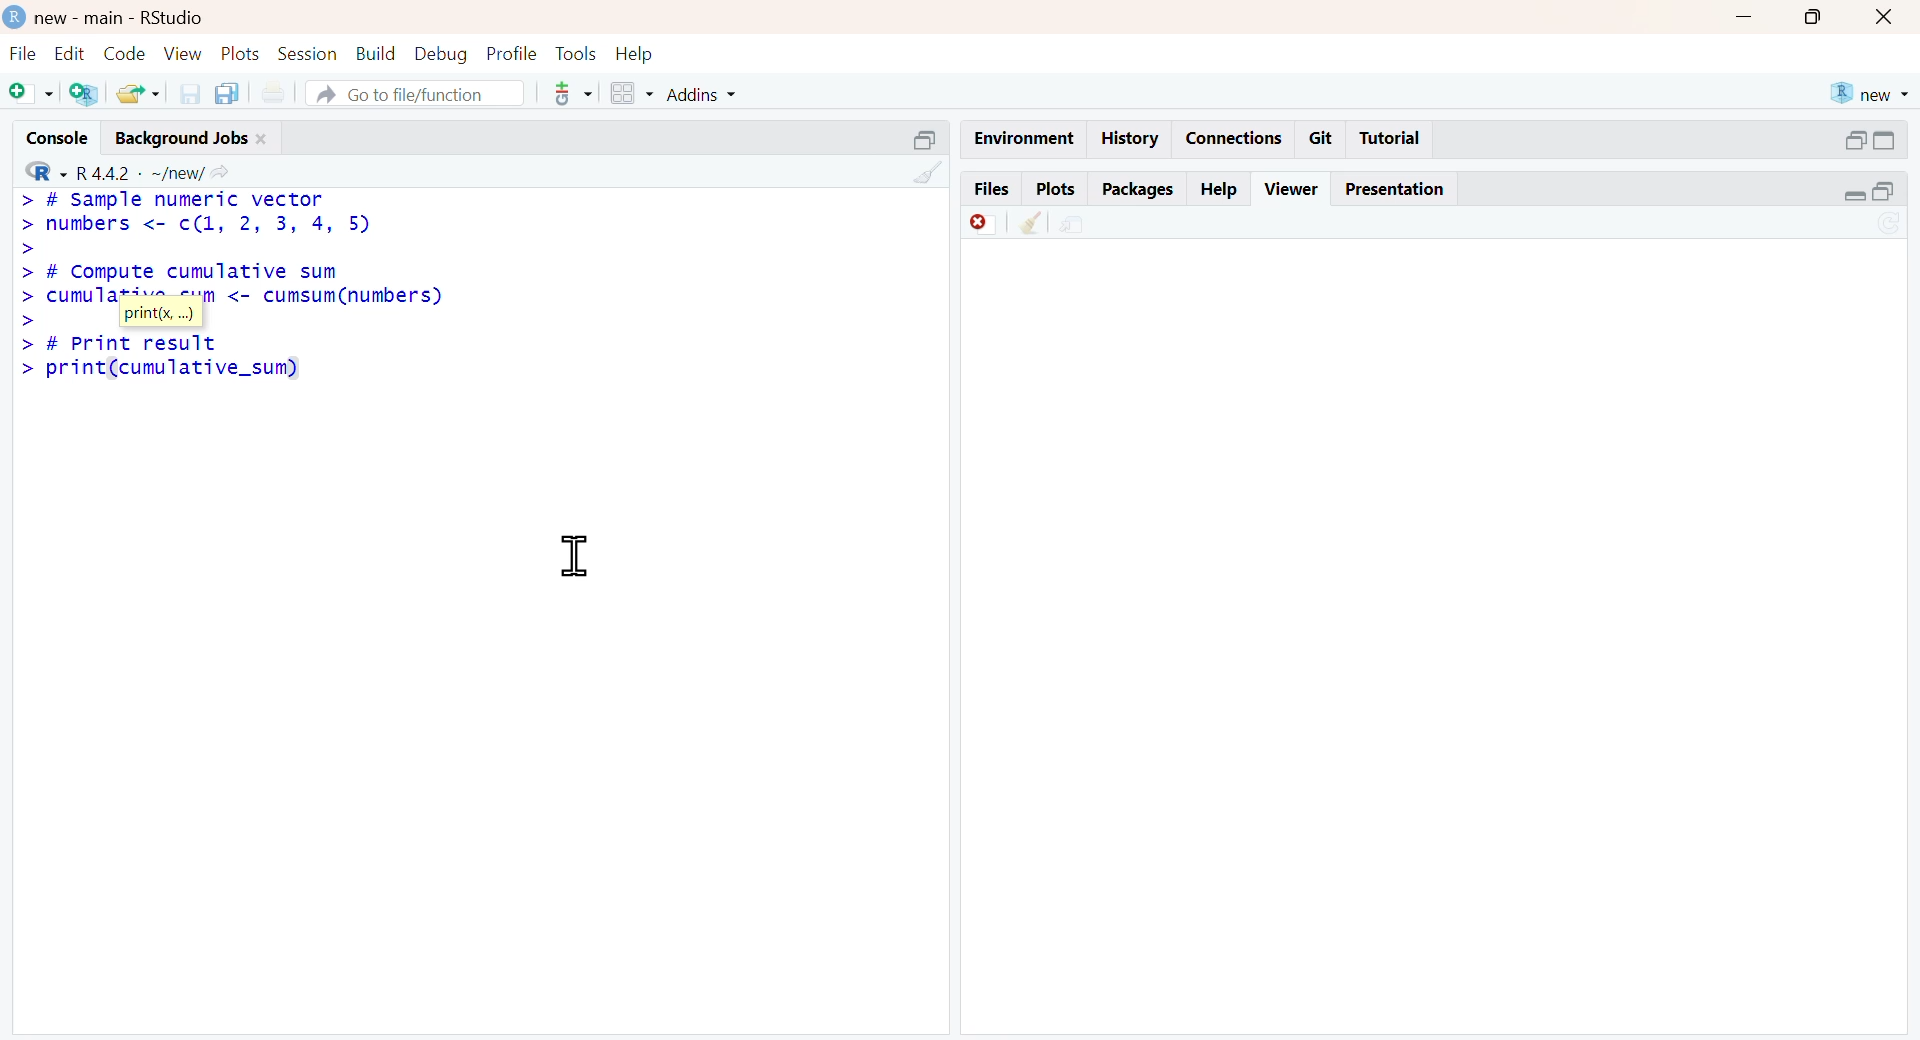  Describe the element at coordinates (1024, 139) in the screenshot. I see `Environment` at that location.